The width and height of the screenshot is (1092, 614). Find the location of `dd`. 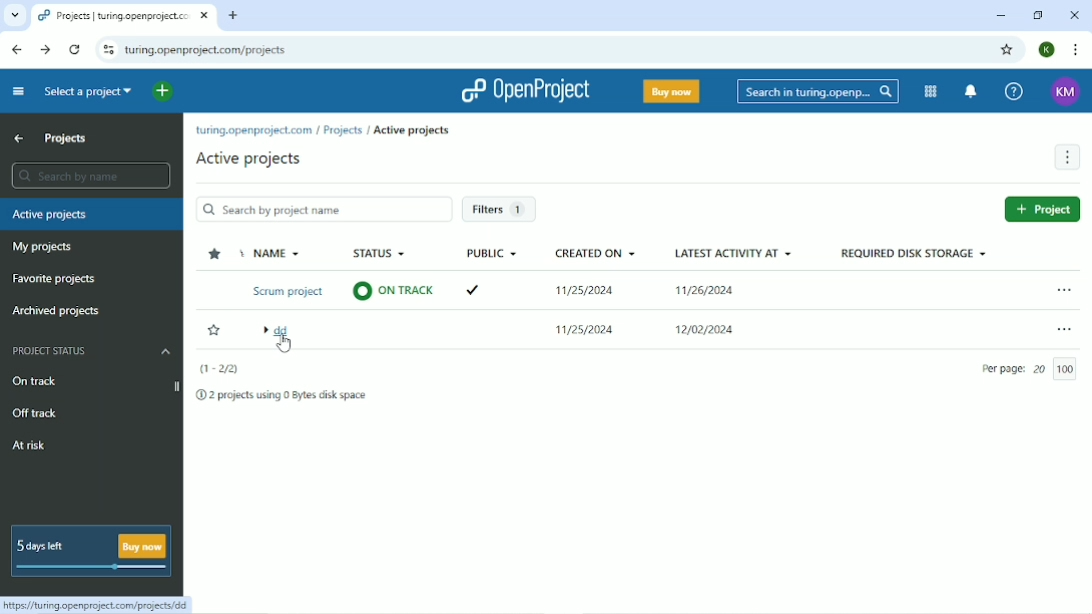

dd is located at coordinates (282, 329).